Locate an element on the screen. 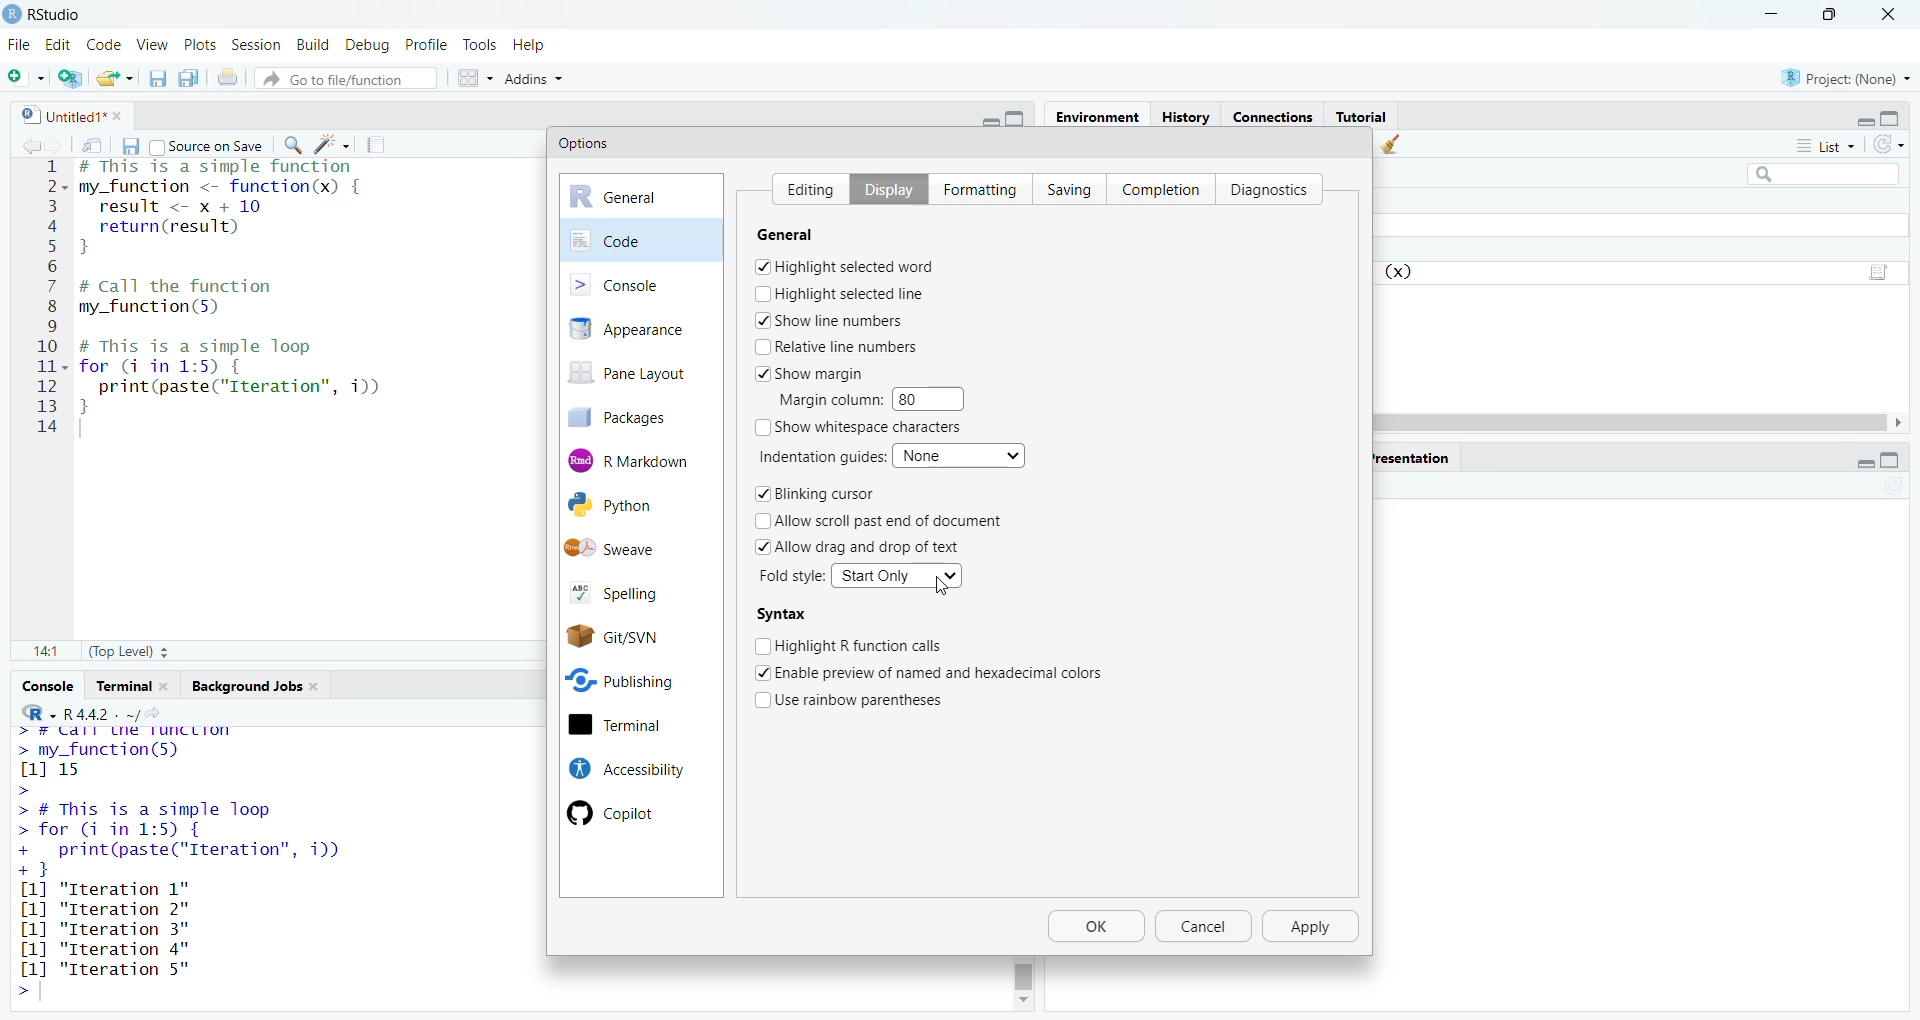 Image resolution: width=1920 pixels, height=1020 pixels. typing cursor is located at coordinates (87, 430).